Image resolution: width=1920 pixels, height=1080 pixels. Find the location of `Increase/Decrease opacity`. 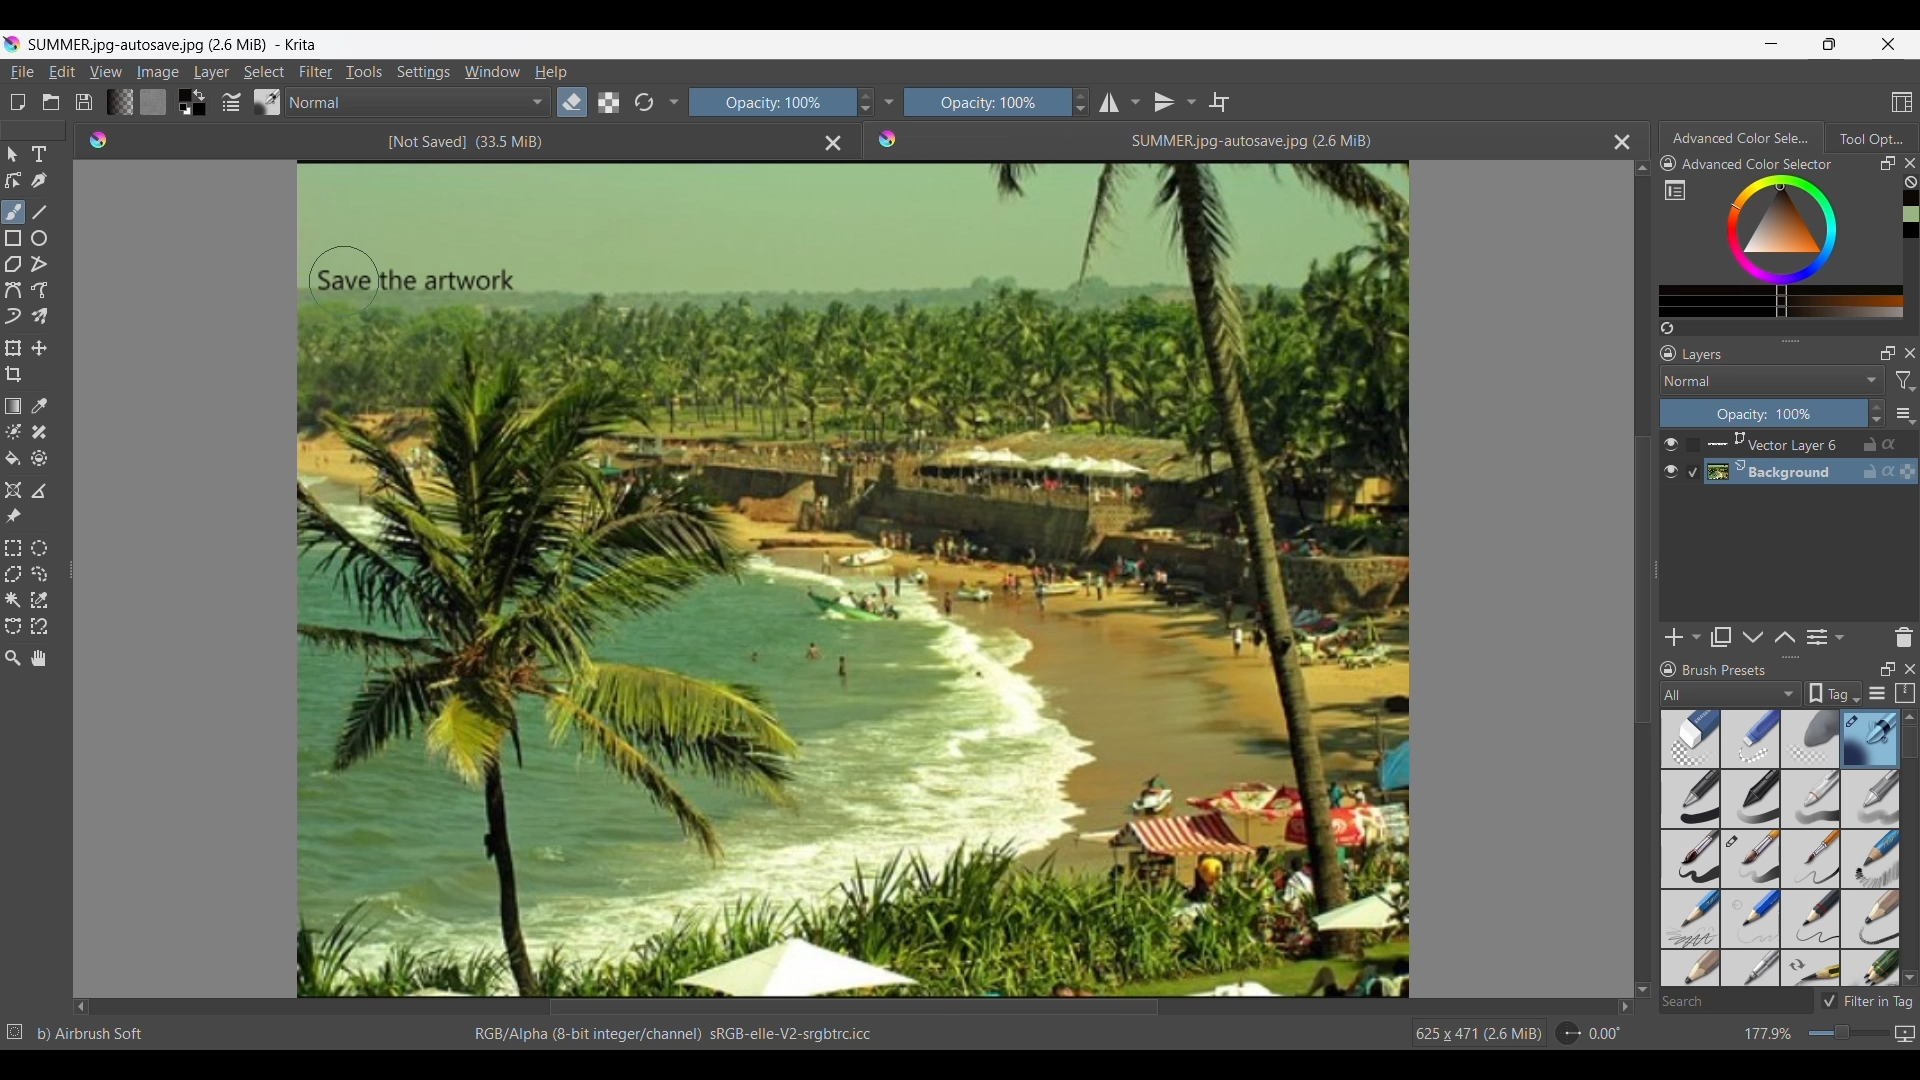

Increase/Decrease opacity is located at coordinates (1877, 413).